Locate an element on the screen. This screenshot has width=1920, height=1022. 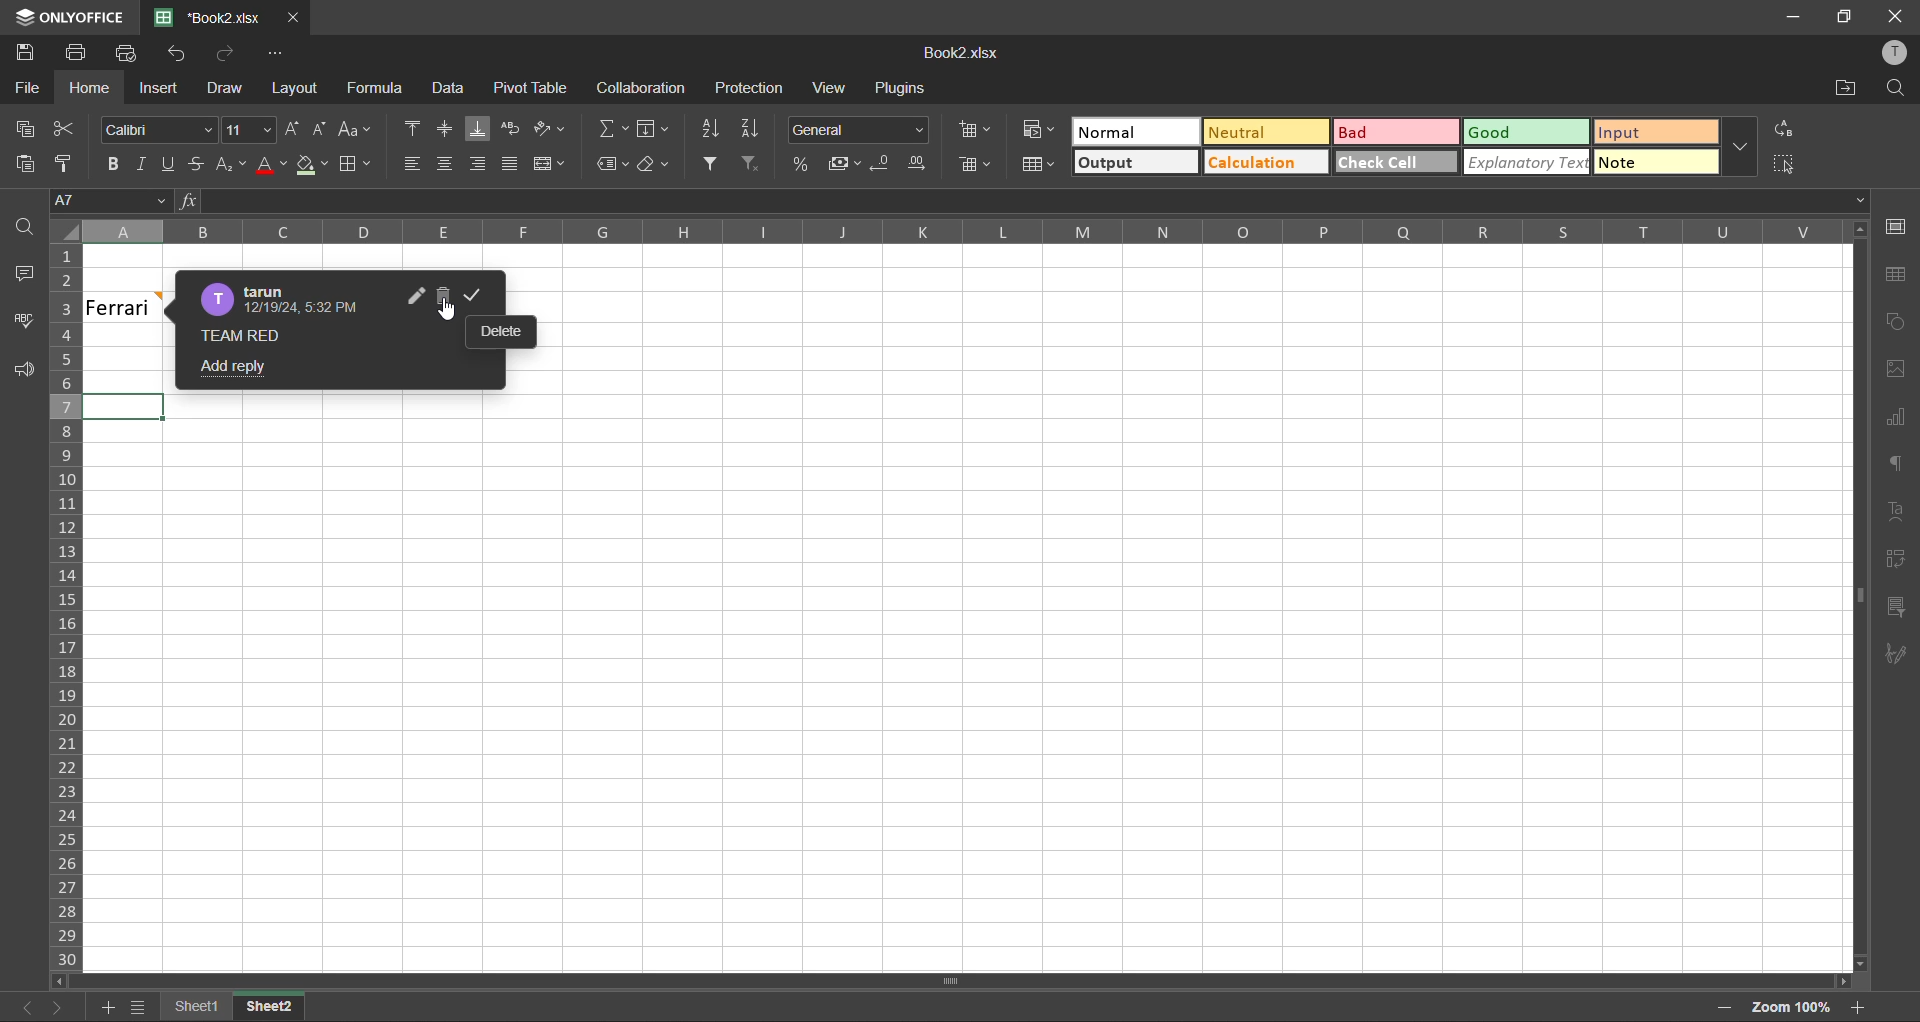
fields is located at coordinates (654, 128).